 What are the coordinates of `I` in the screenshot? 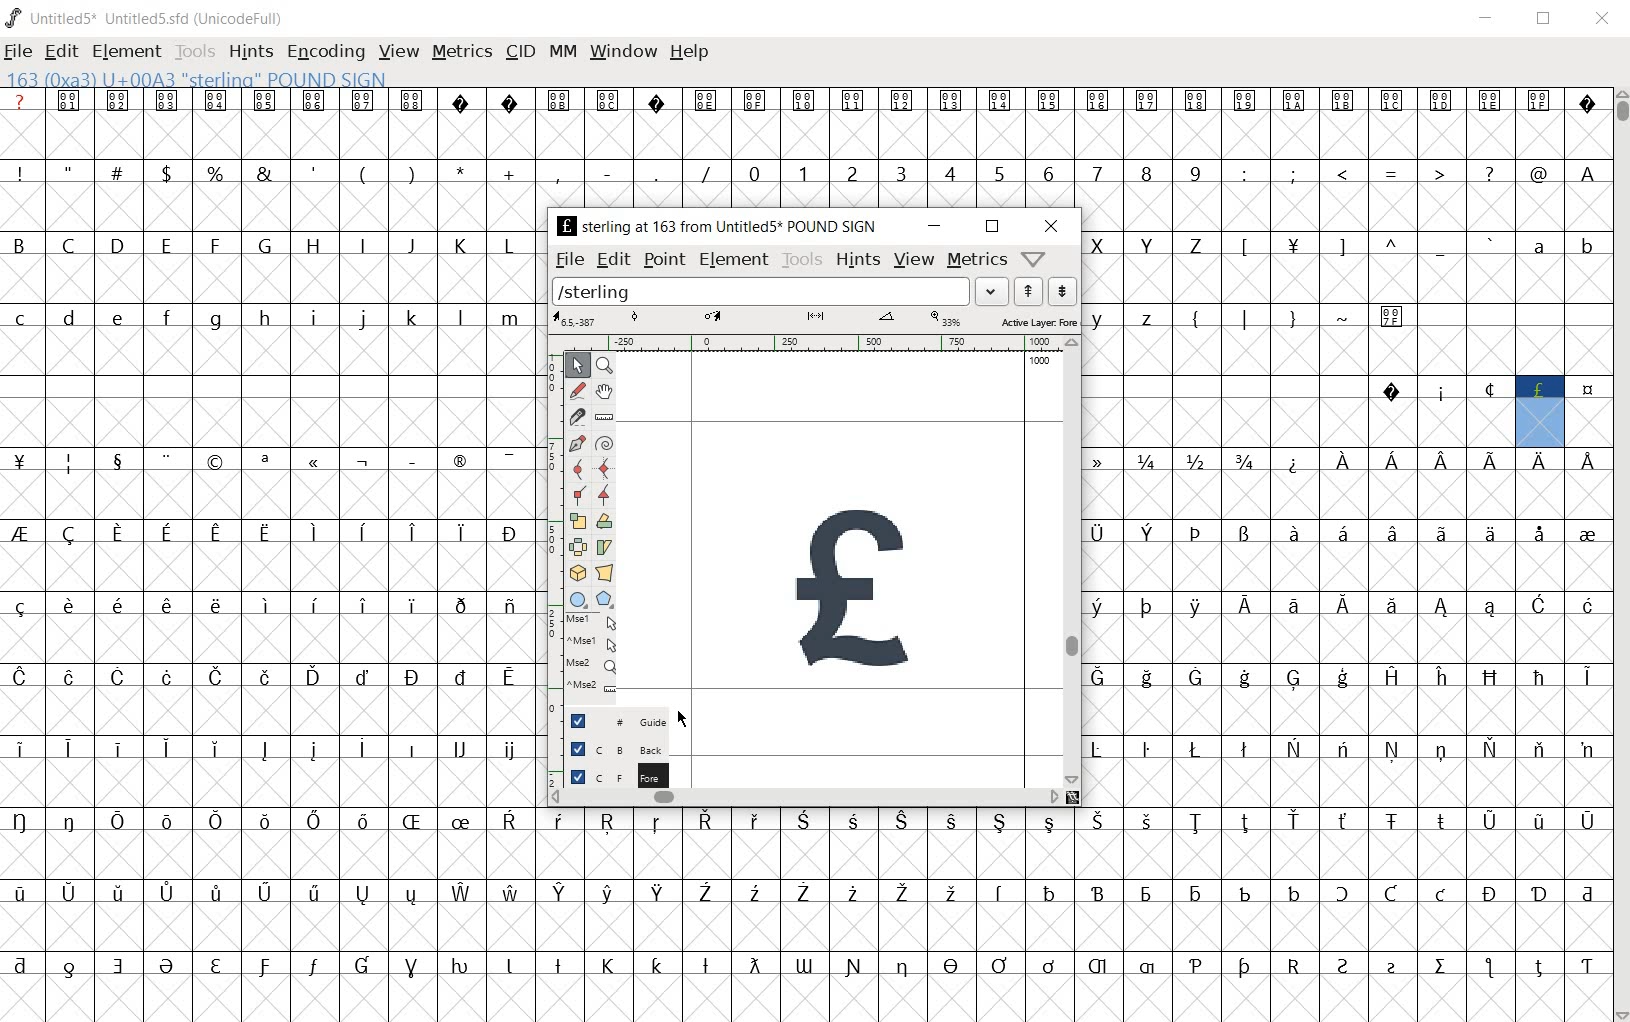 It's located at (363, 246).